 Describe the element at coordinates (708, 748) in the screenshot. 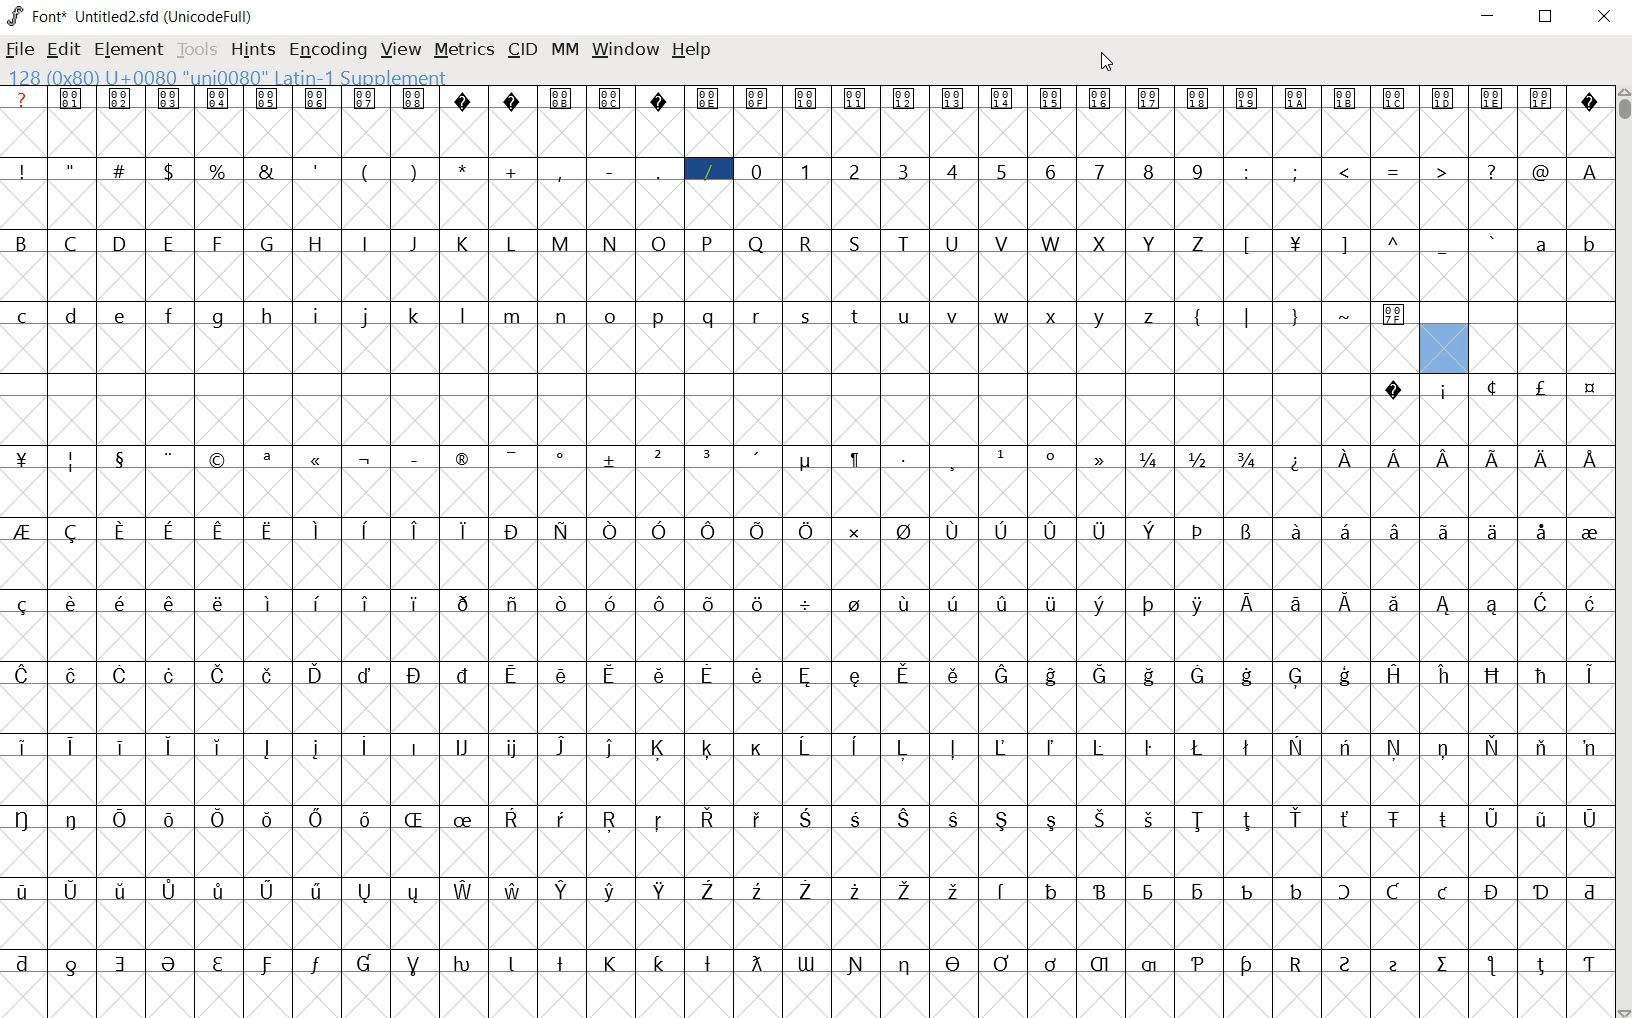

I see `glyph` at that location.